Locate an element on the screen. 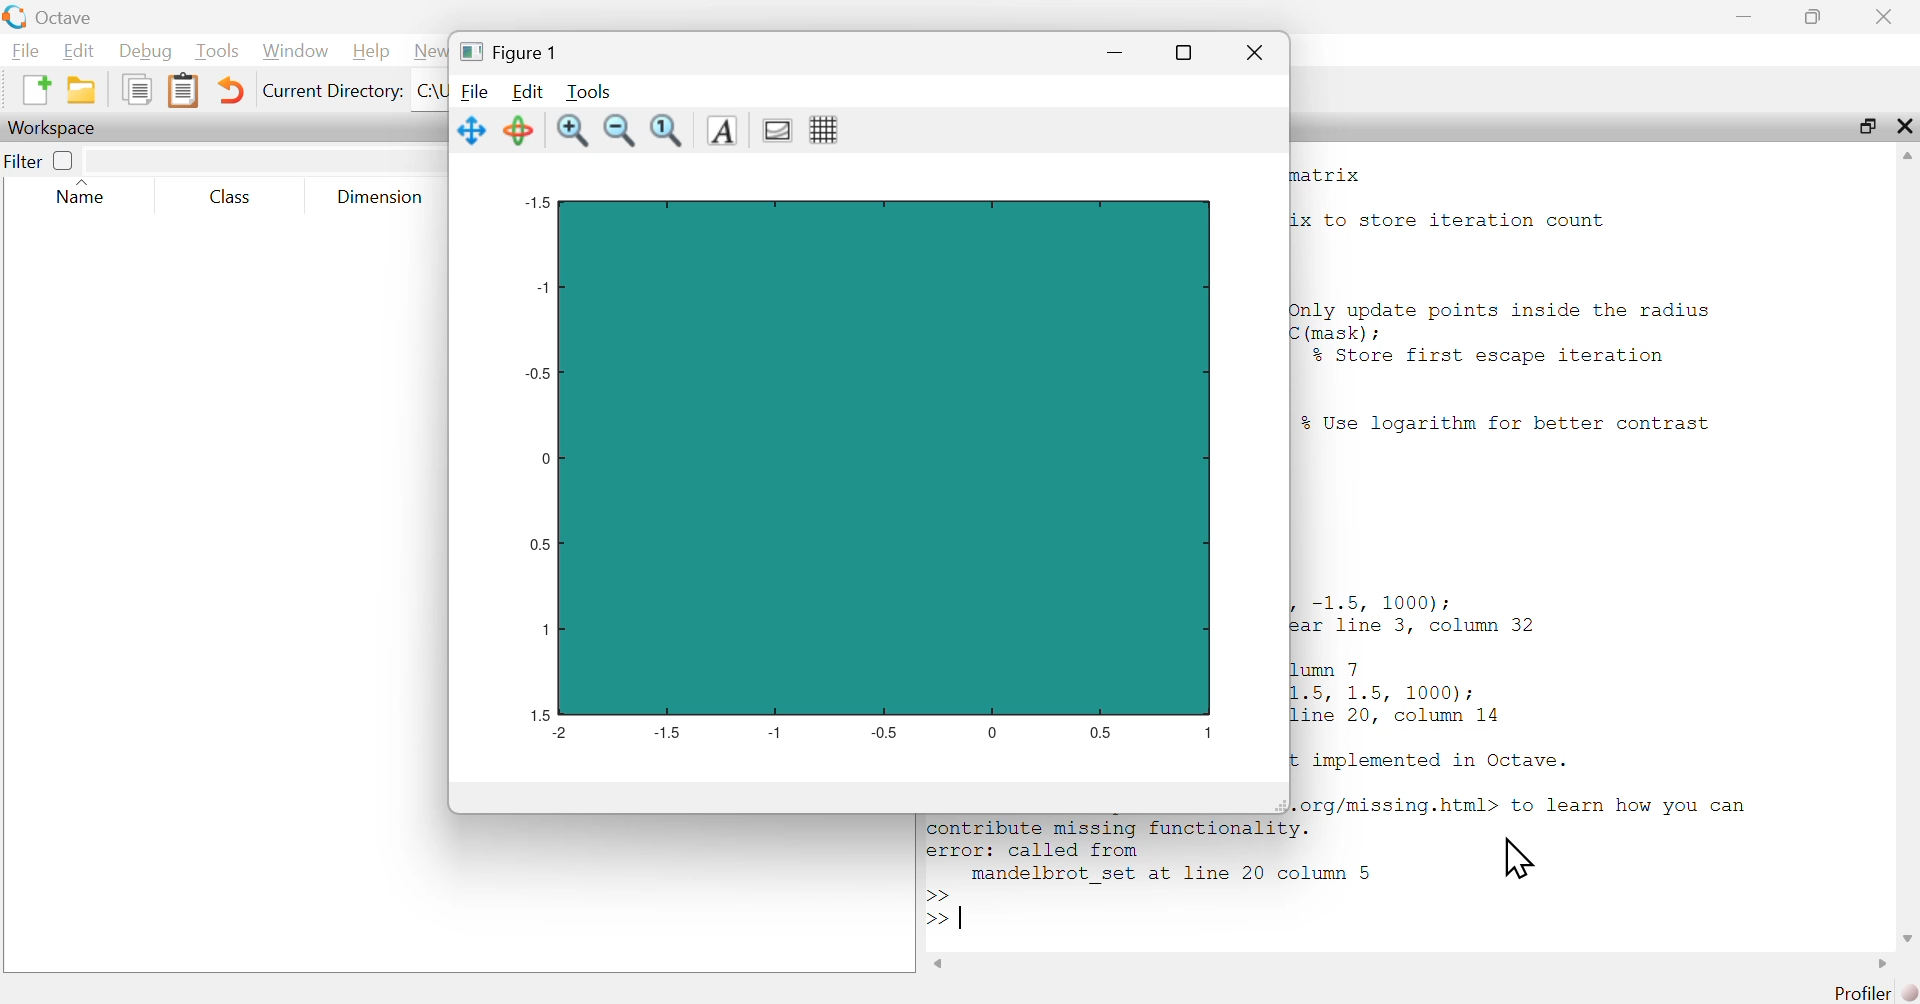 This screenshot has height=1004, width=1920. Scrollbar down is located at coordinates (1907, 936).